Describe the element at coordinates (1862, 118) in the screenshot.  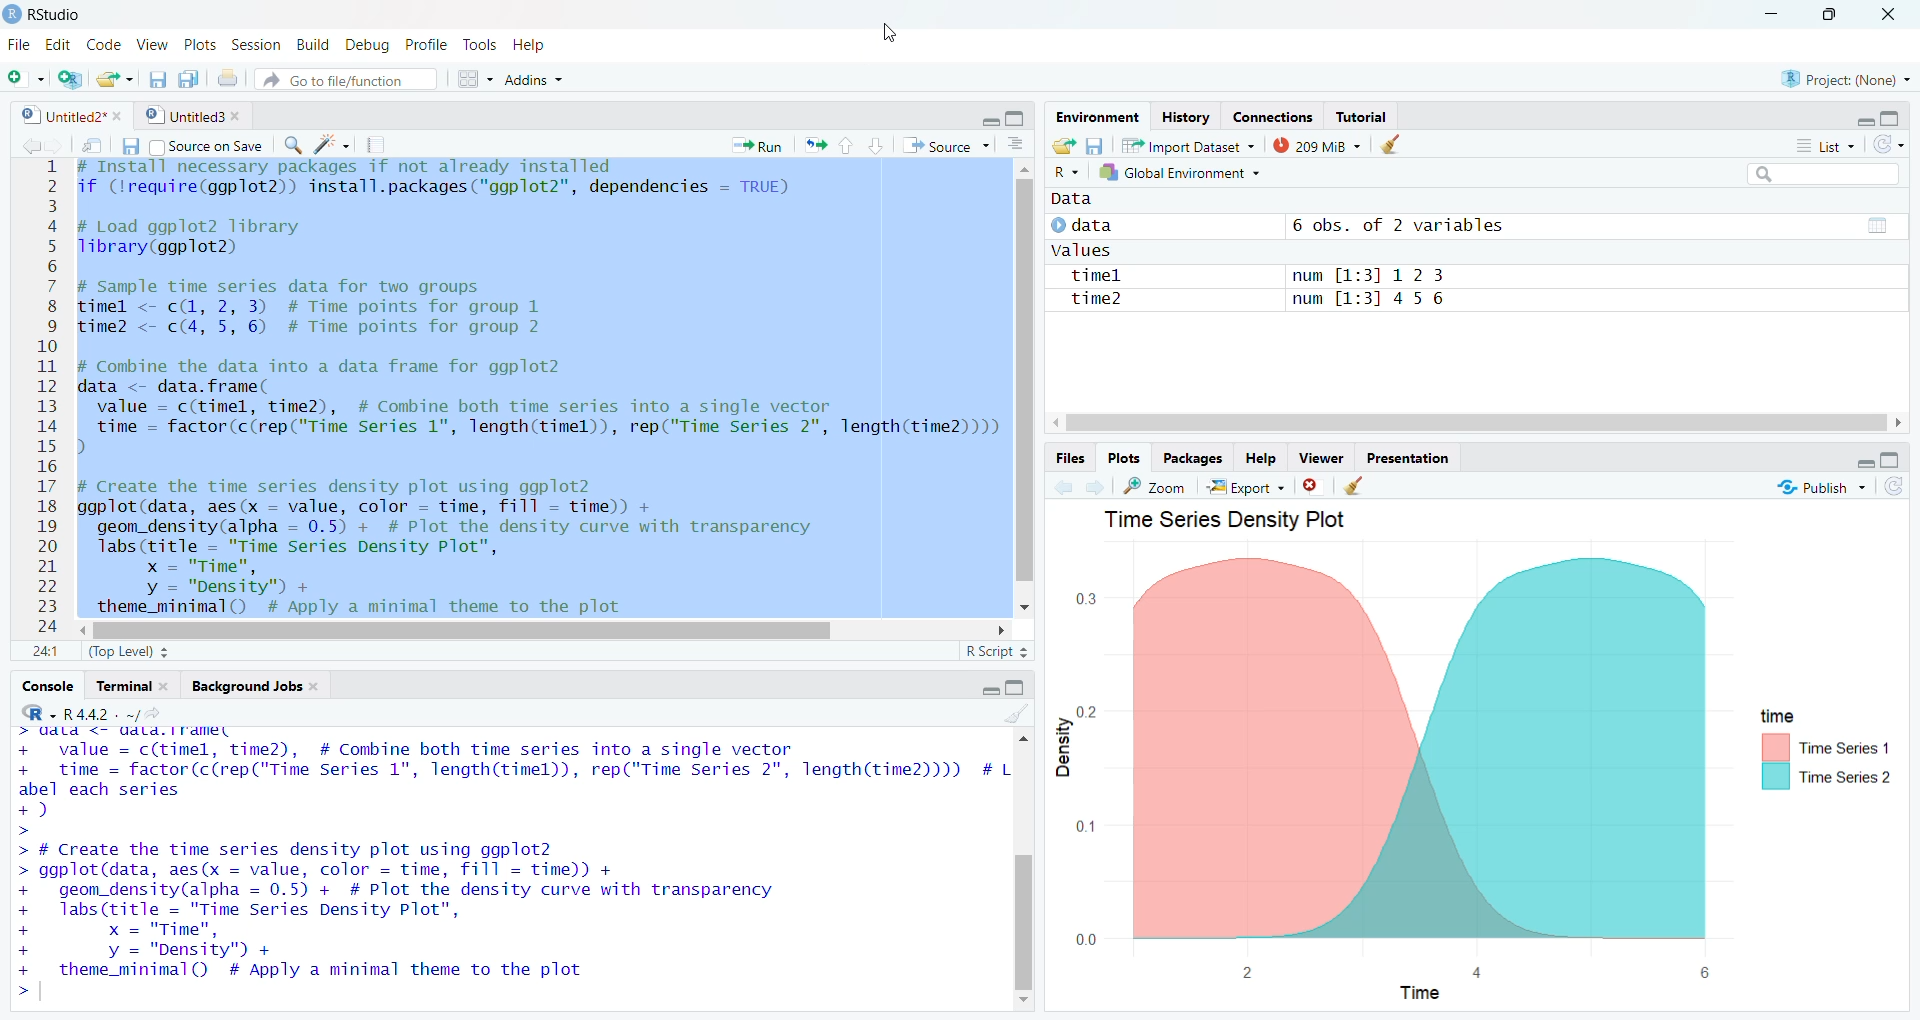
I see `Minimize` at that location.